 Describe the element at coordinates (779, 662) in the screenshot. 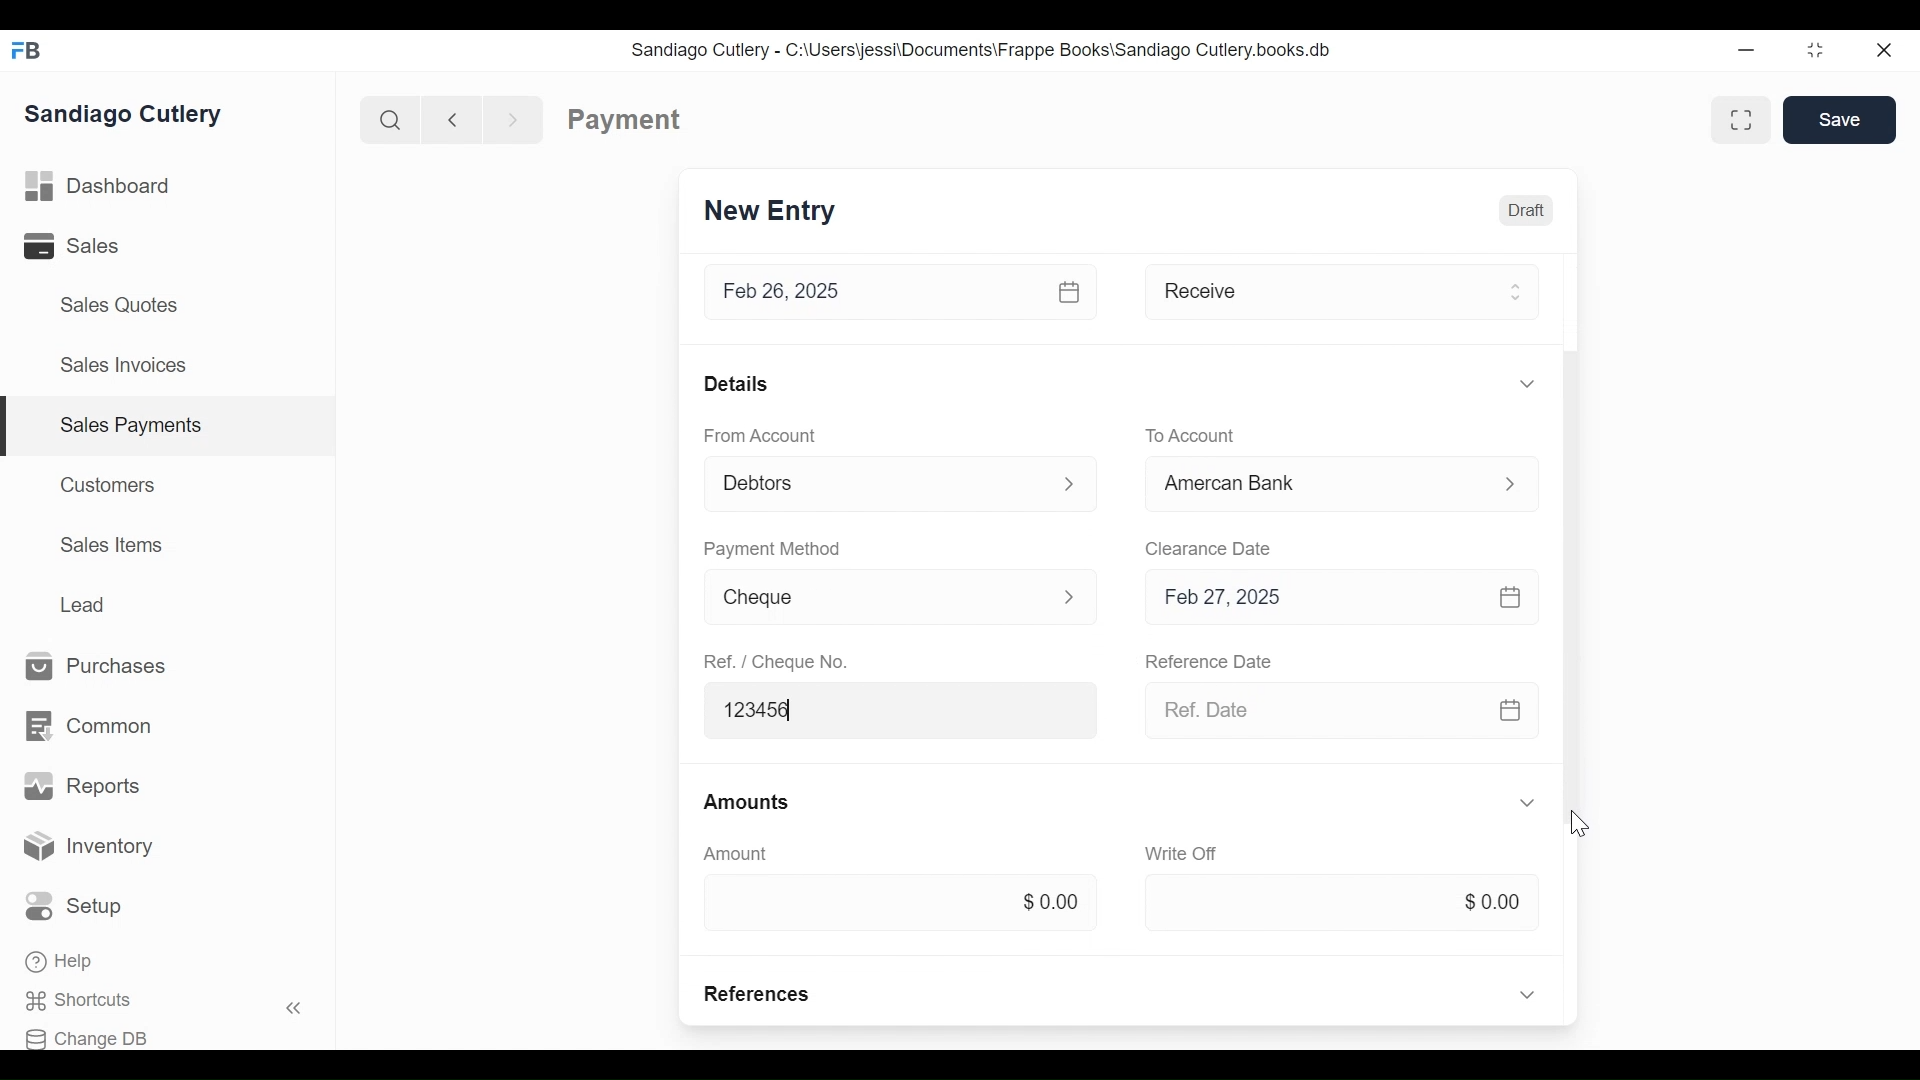

I see `Ref. / Cheque No.` at that location.